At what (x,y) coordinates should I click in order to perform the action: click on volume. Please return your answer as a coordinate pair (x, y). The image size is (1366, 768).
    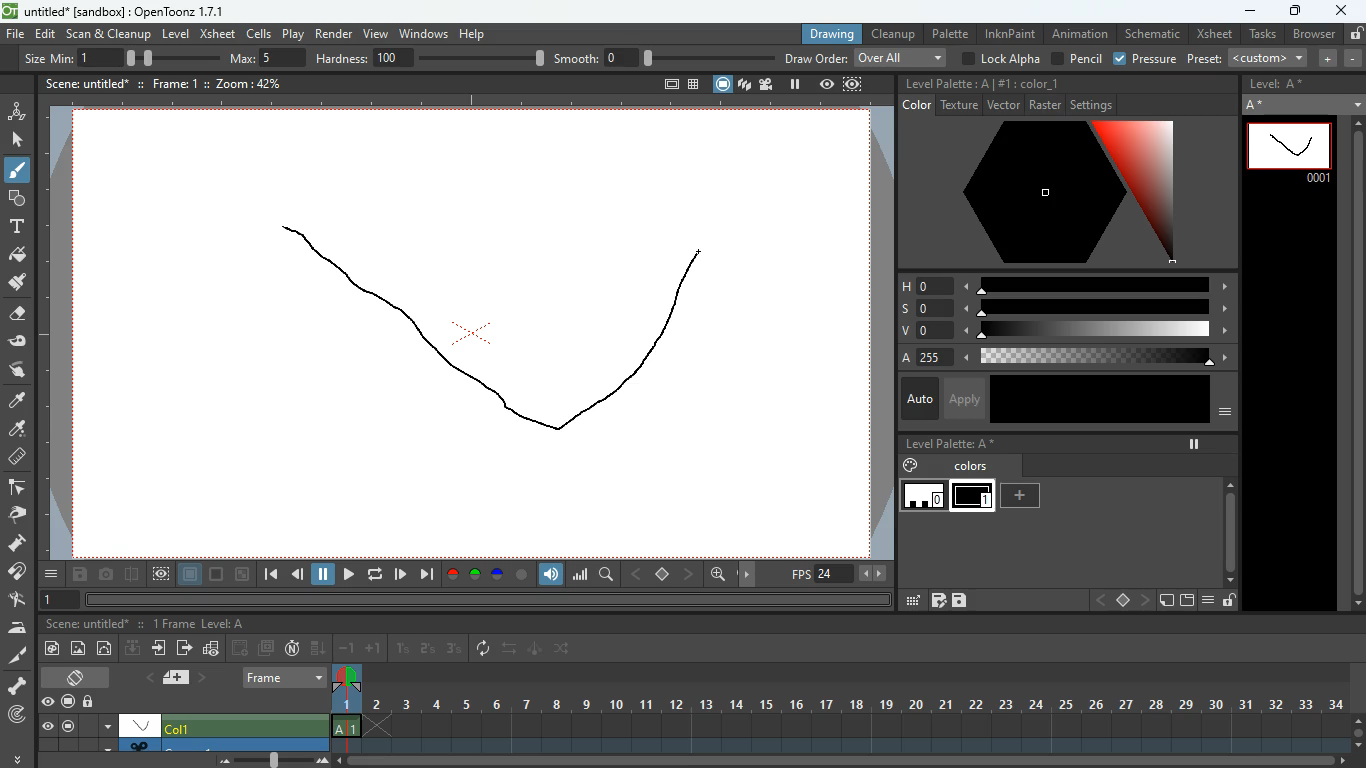
    Looking at the image, I should click on (552, 575).